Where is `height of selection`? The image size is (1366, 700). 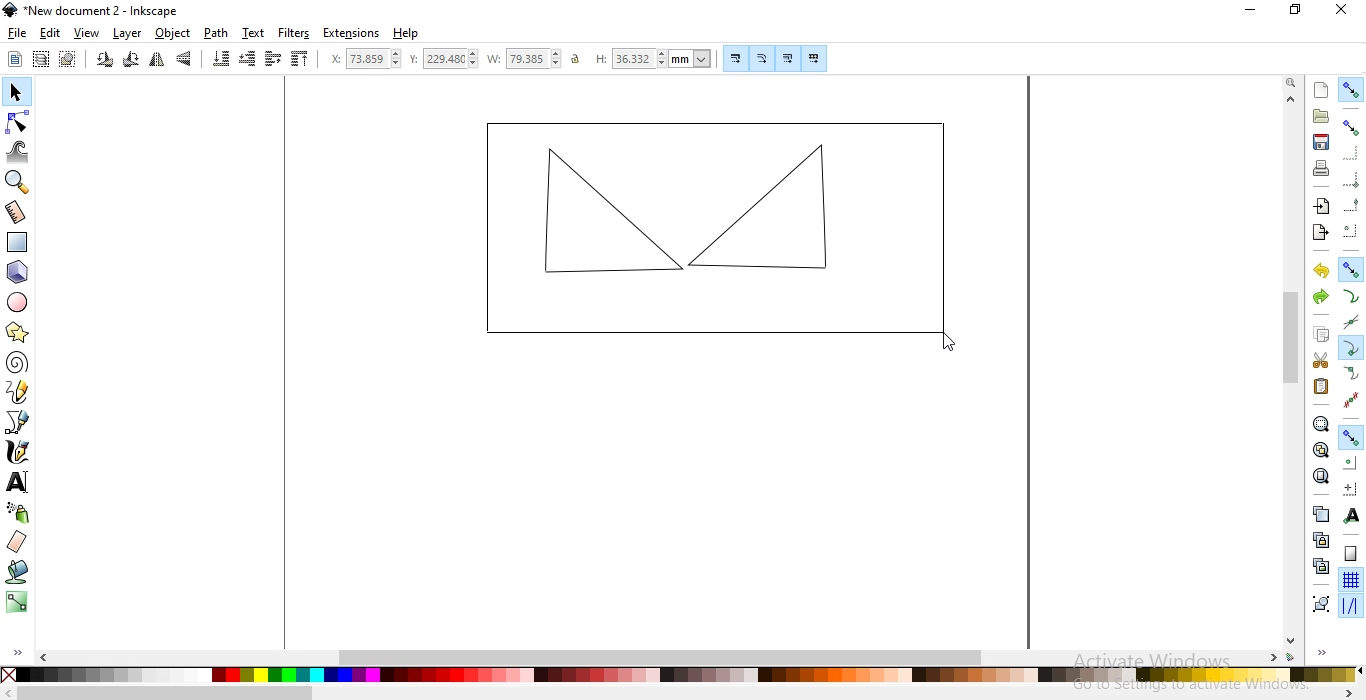 height of selection is located at coordinates (653, 58).